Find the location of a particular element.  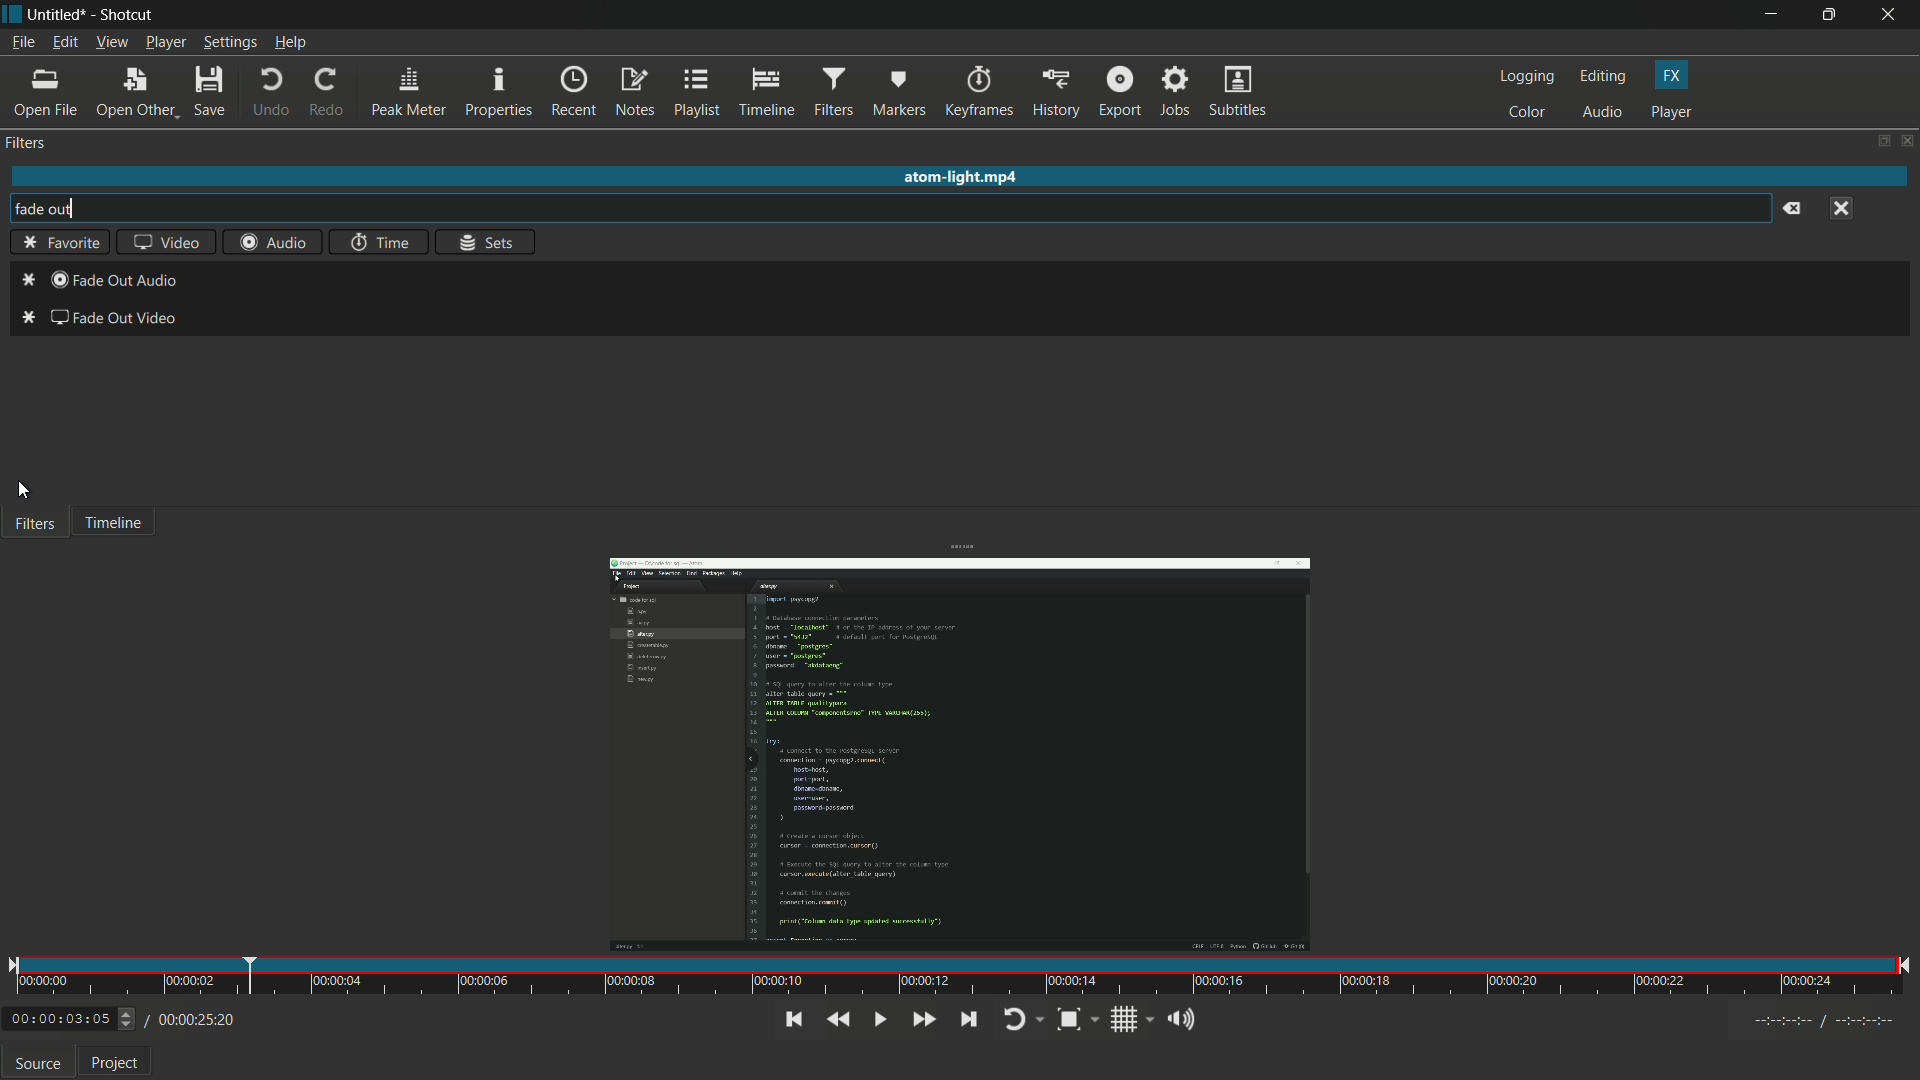

show volume control is located at coordinates (1179, 1021).